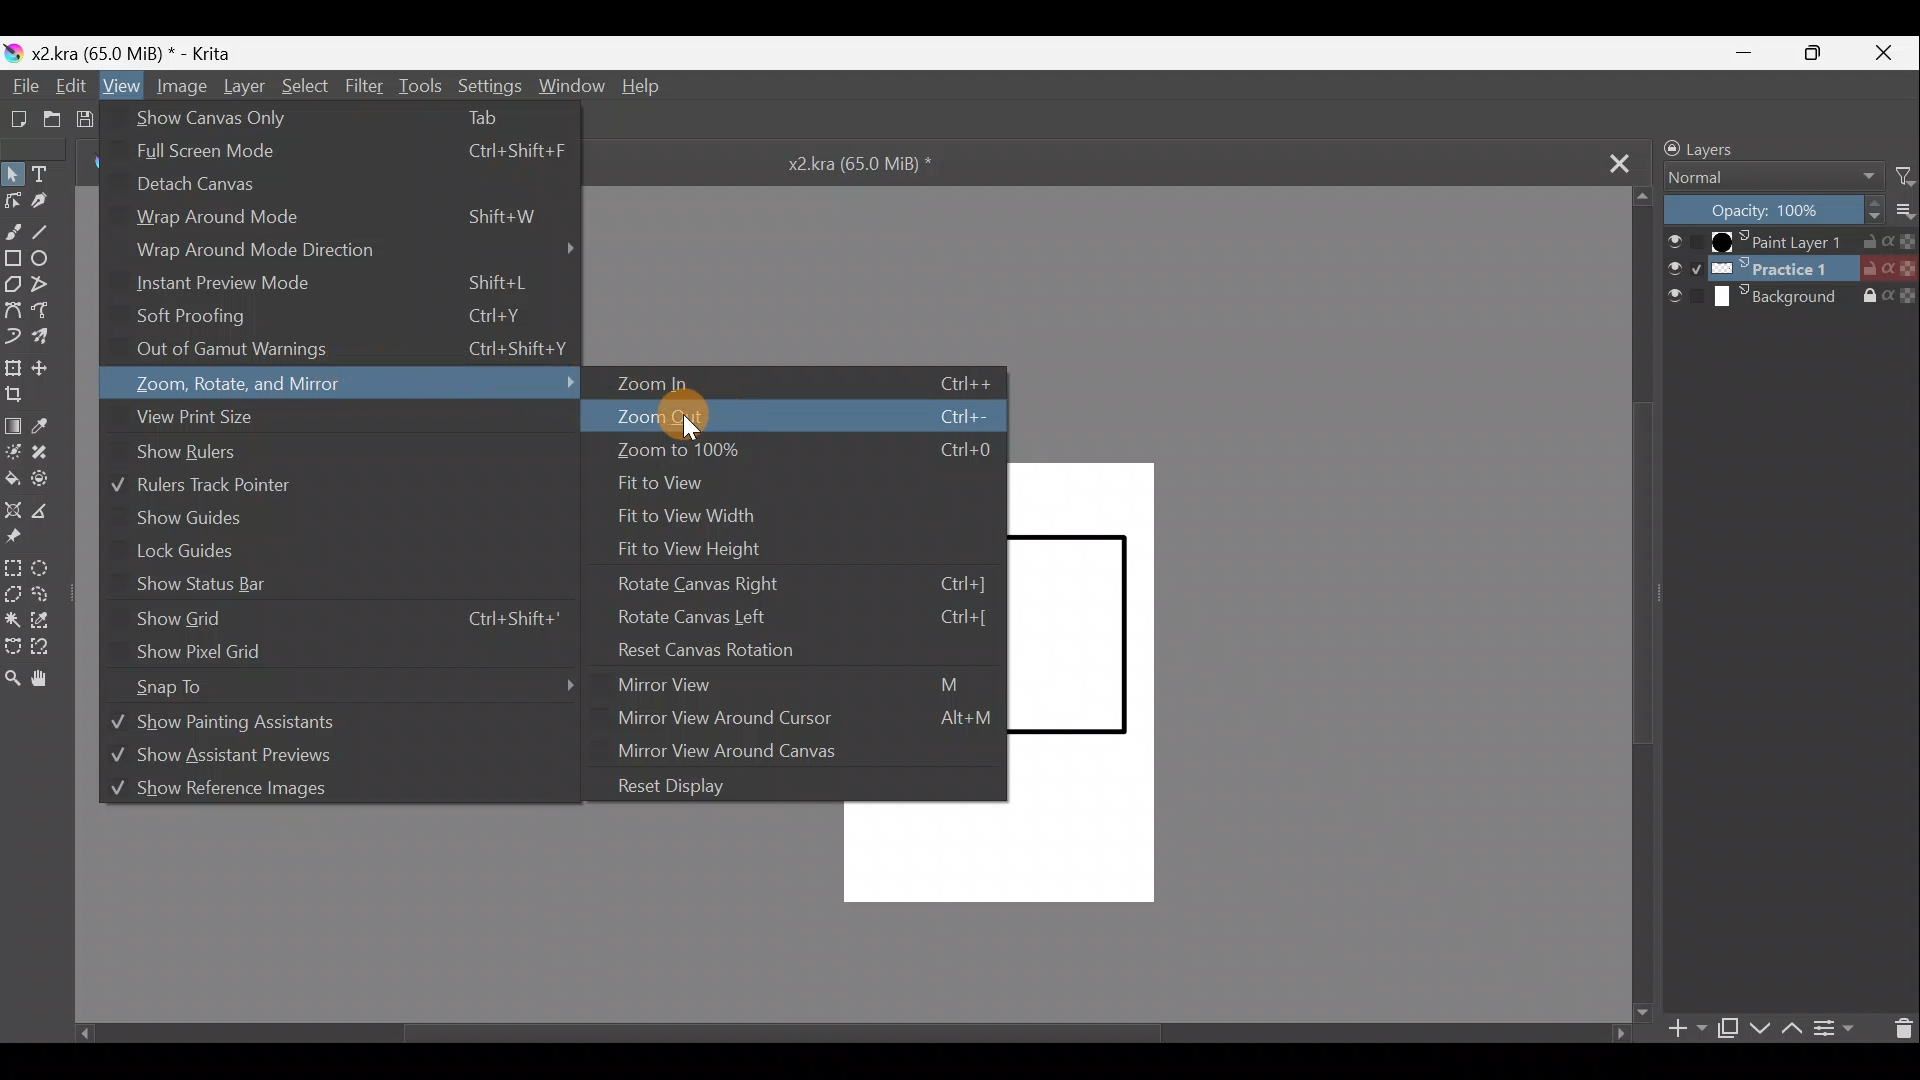  I want to click on Polygonal selection tool, so click(17, 594).